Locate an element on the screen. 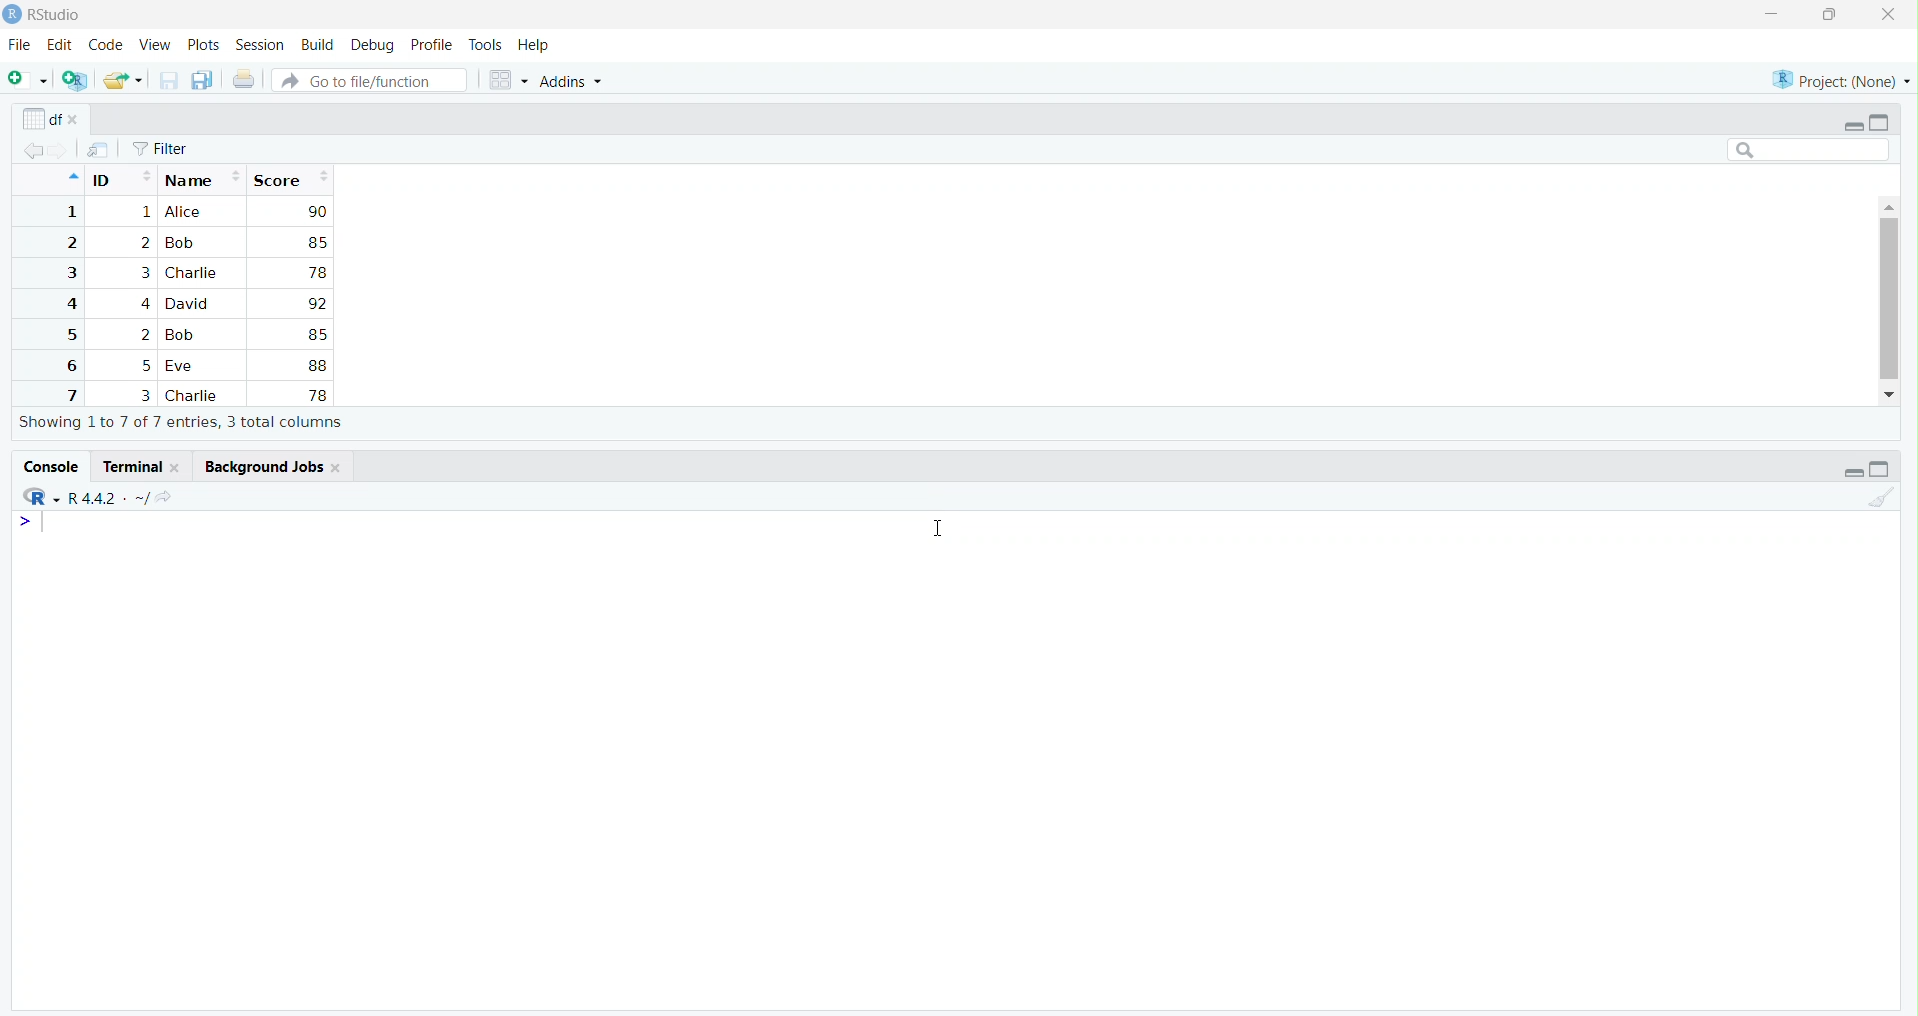 The height and width of the screenshot is (1016, 1918). logo is located at coordinates (12, 15).